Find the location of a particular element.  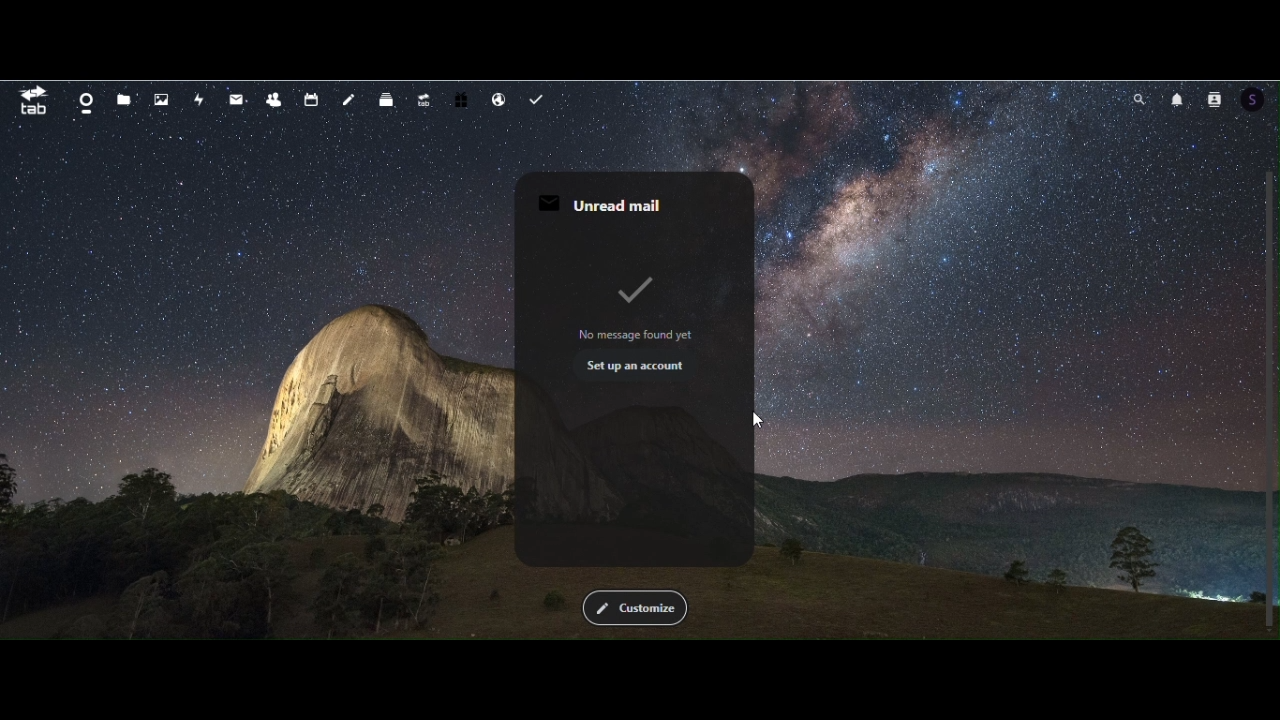

deck is located at coordinates (387, 97).